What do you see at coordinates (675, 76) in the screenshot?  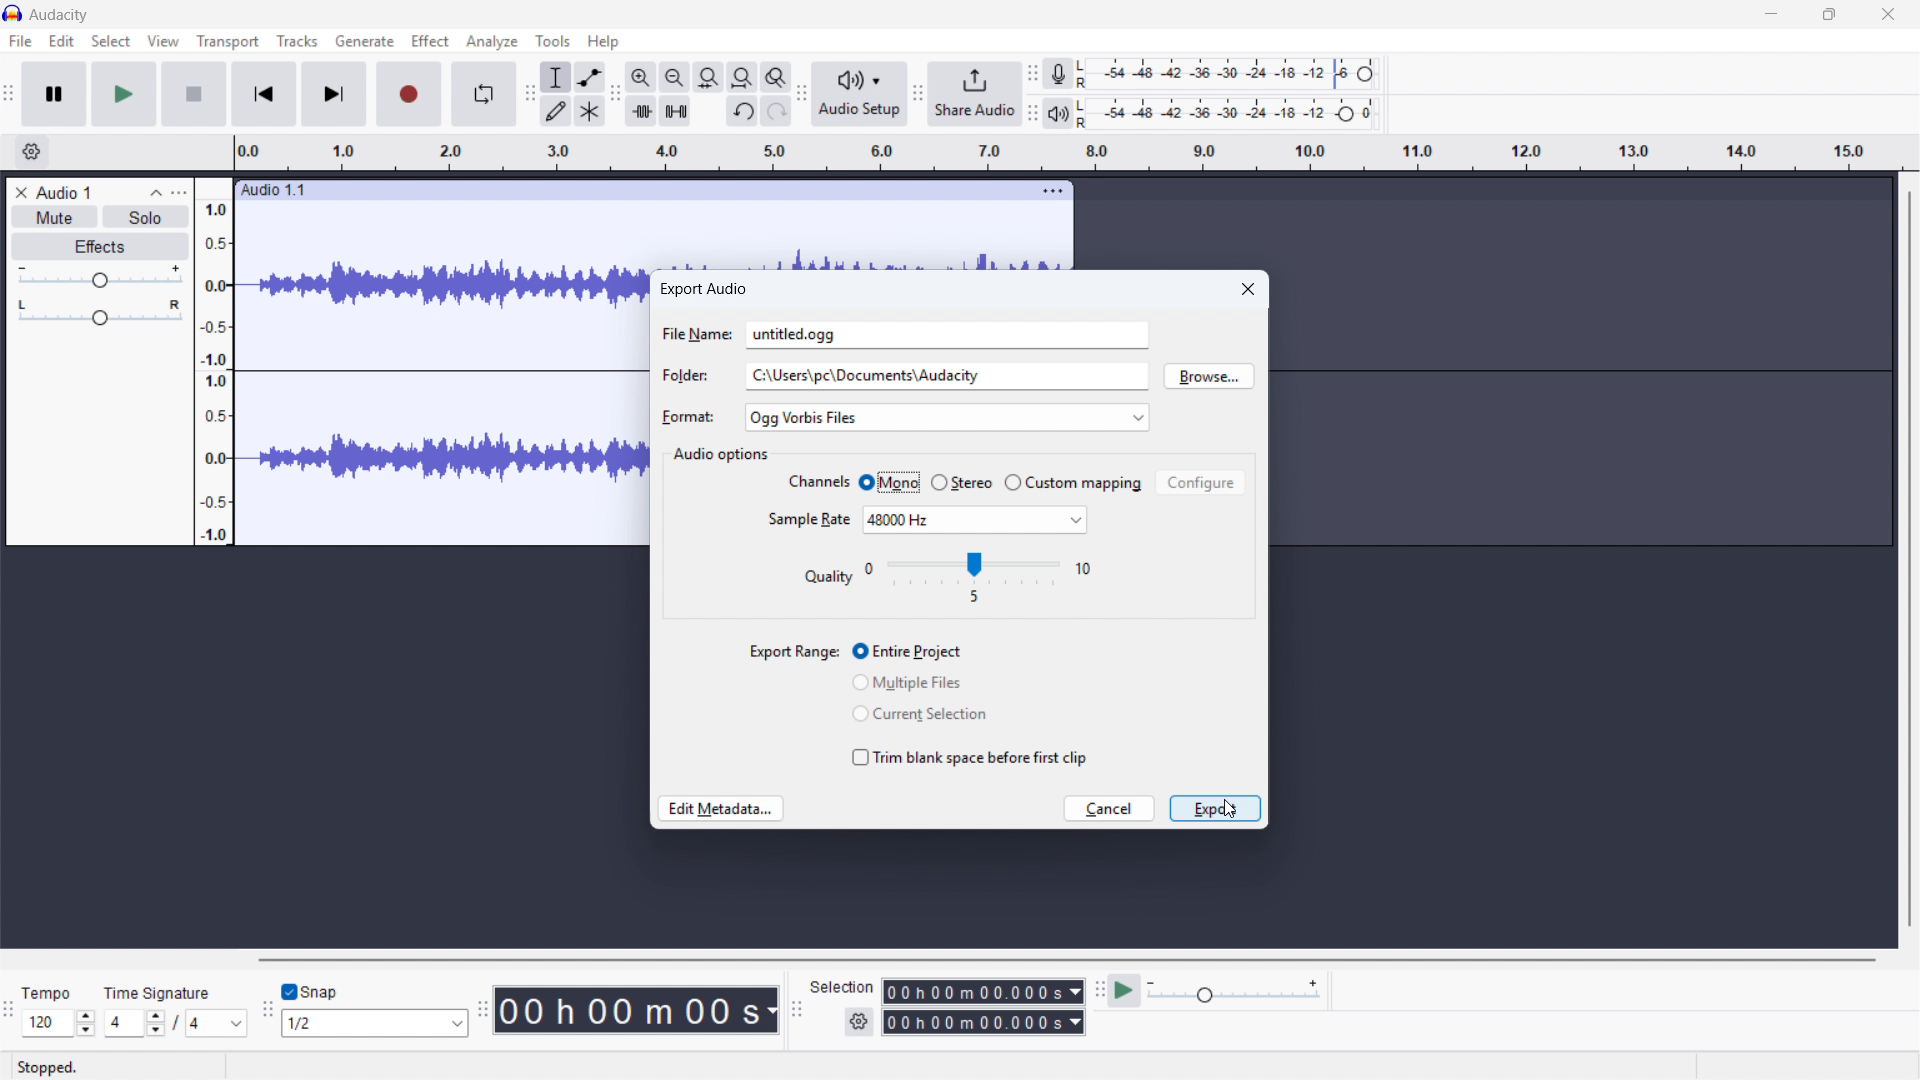 I see `Zoom out ` at bounding box center [675, 76].